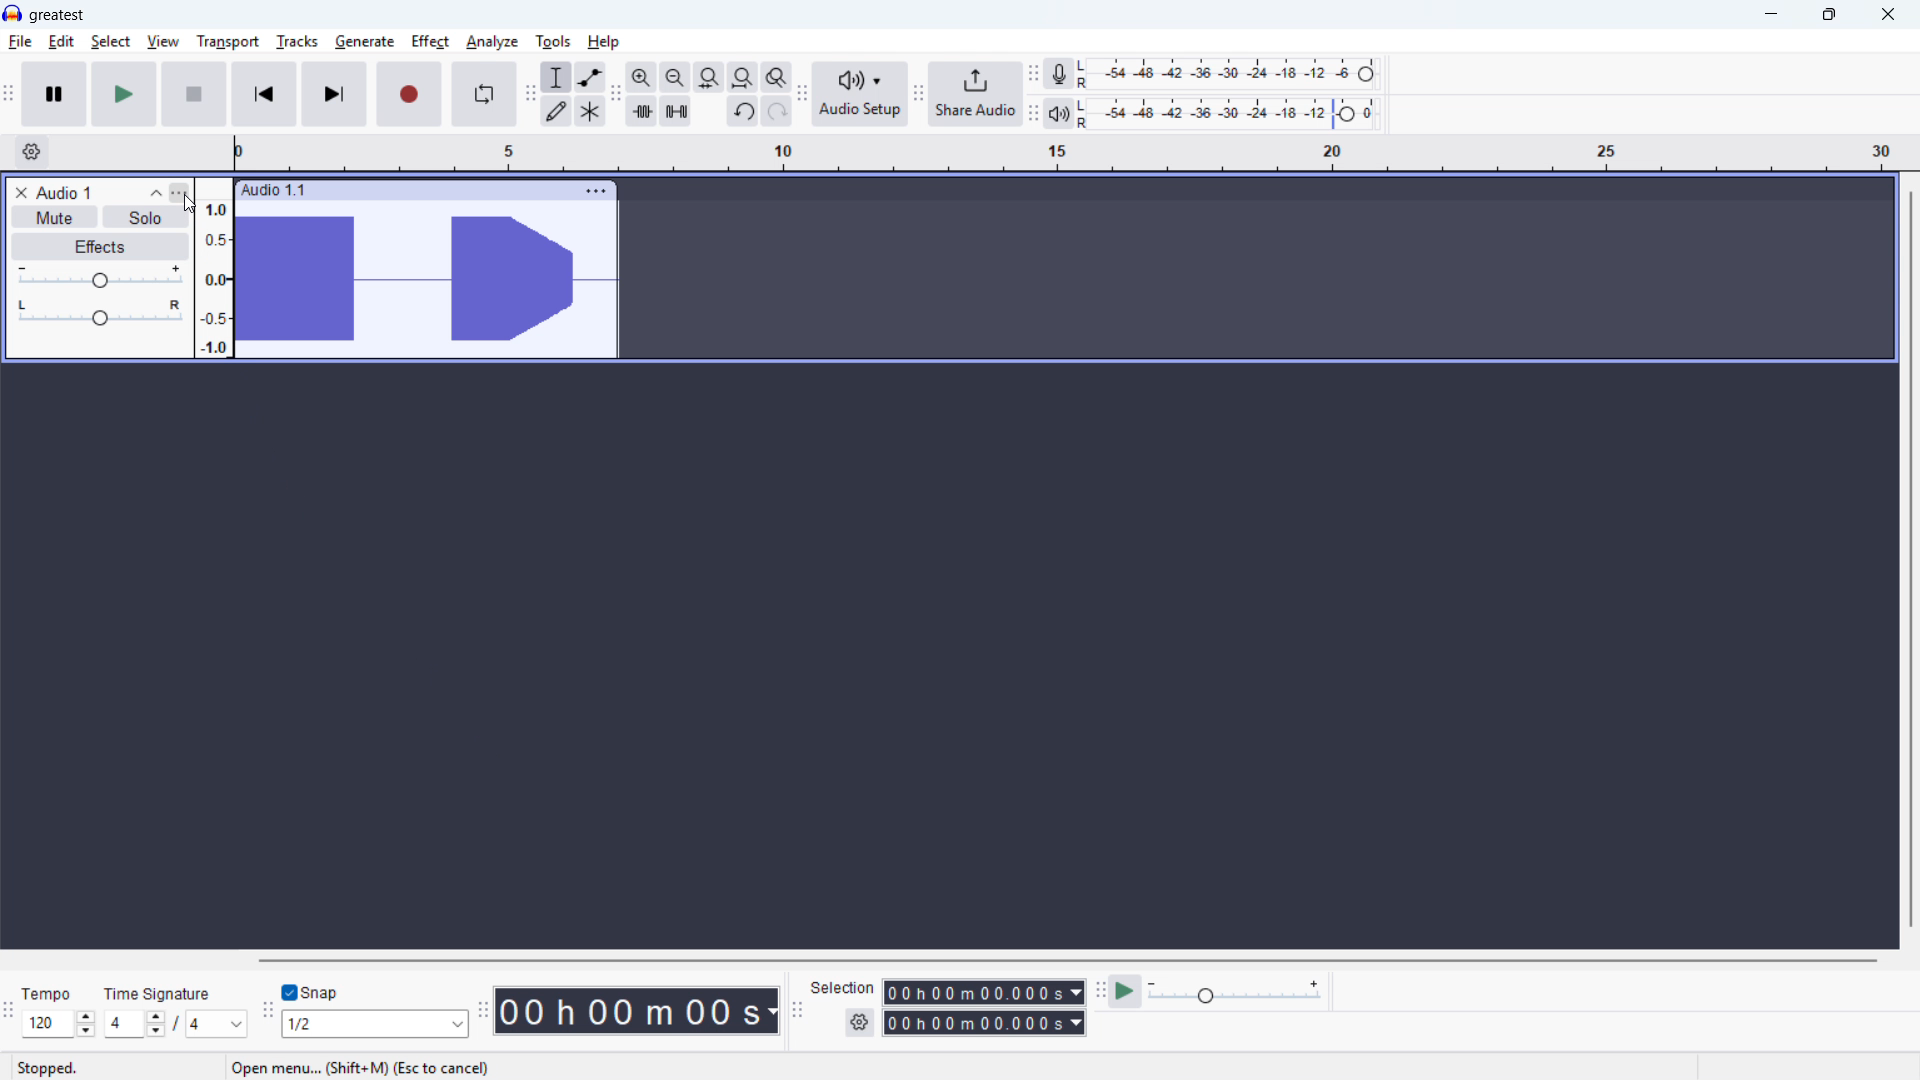 The width and height of the screenshot is (1920, 1080). I want to click on playback meter, so click(1058, 113).